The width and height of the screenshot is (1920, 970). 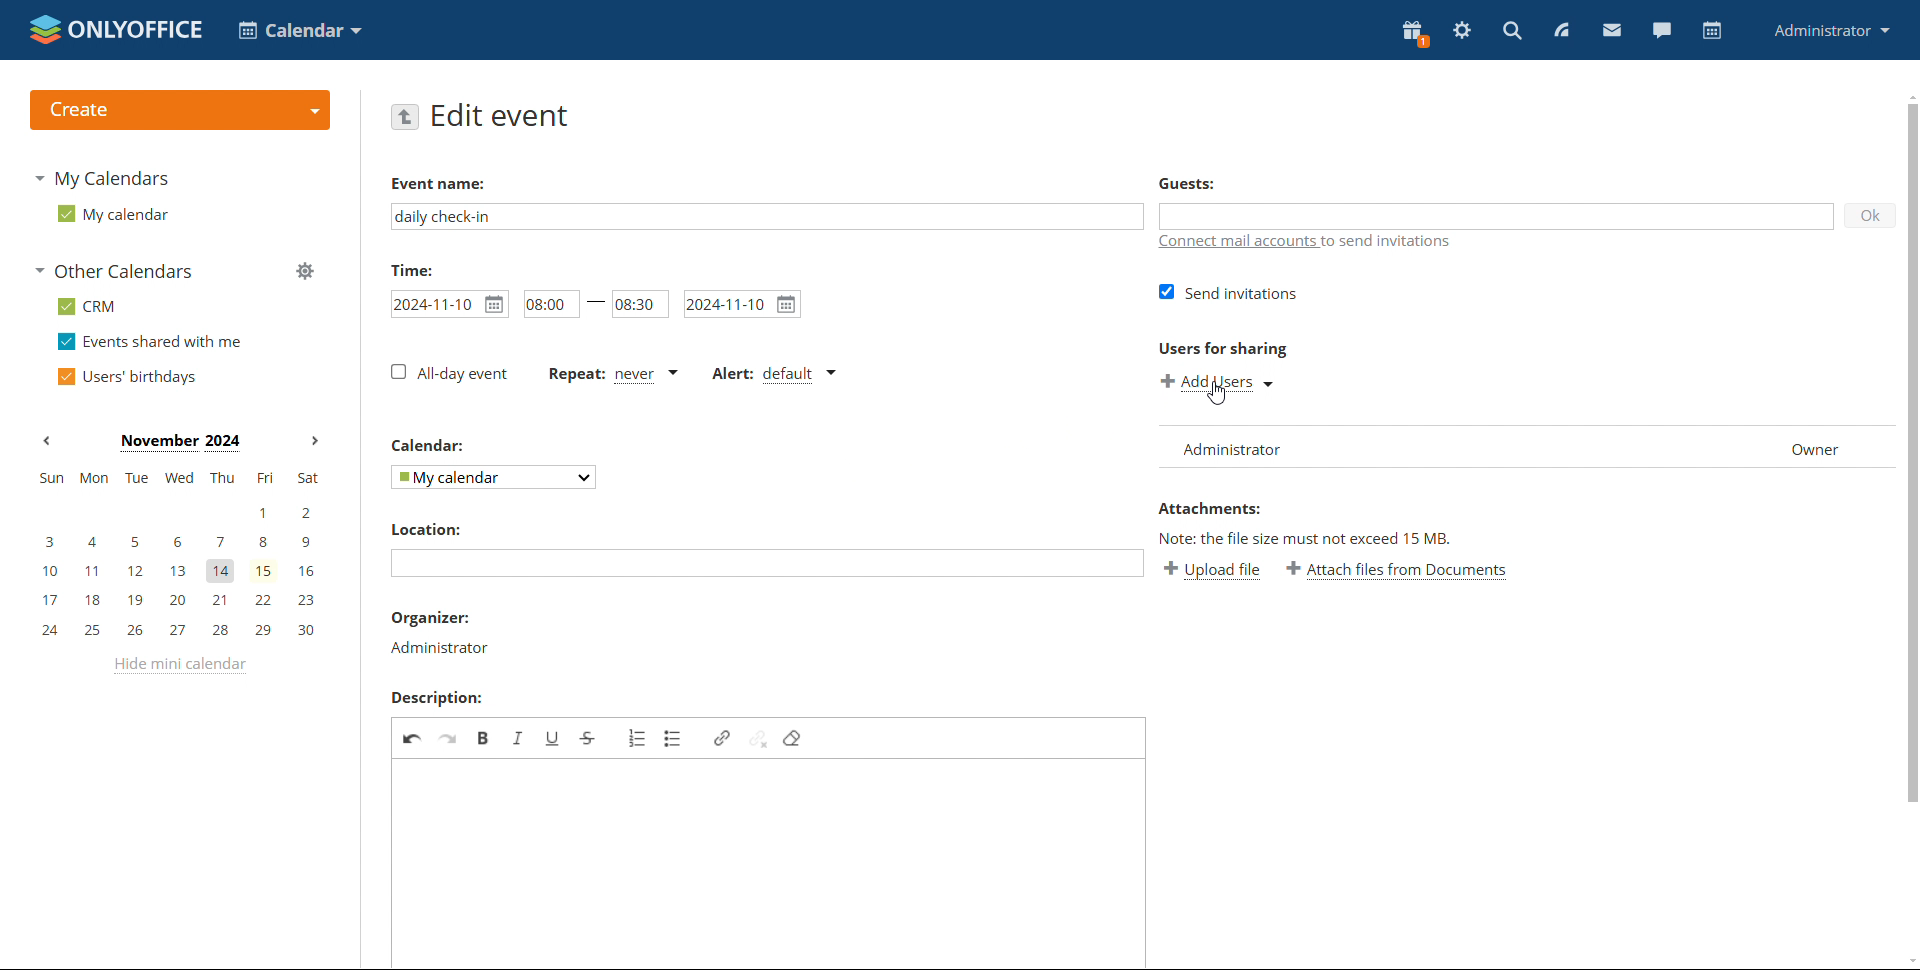 What do you see at coordinates (767, 563) in the screenshot?
I see `add location` at bounding box center [767, 563].